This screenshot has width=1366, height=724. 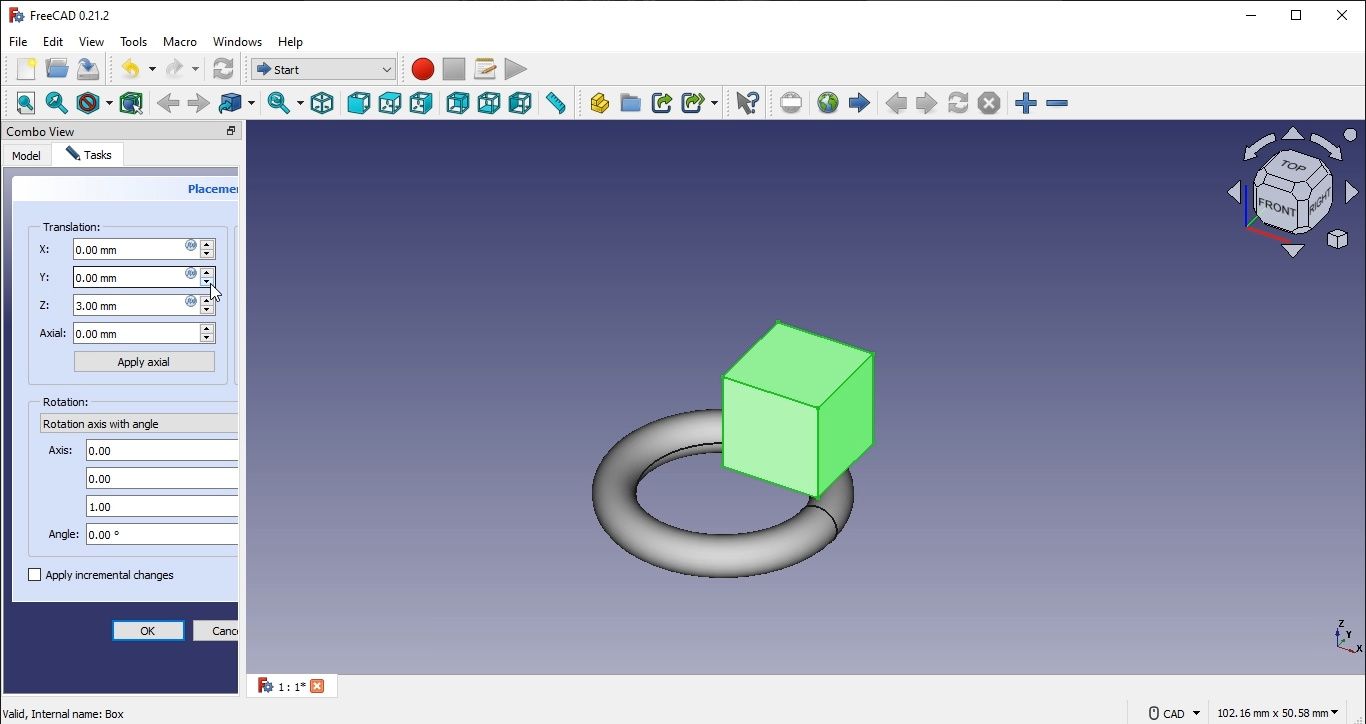 What do you see at coordinates (57, 67) in the screenshot?
I see `open file` at bounding box center [57, 67].